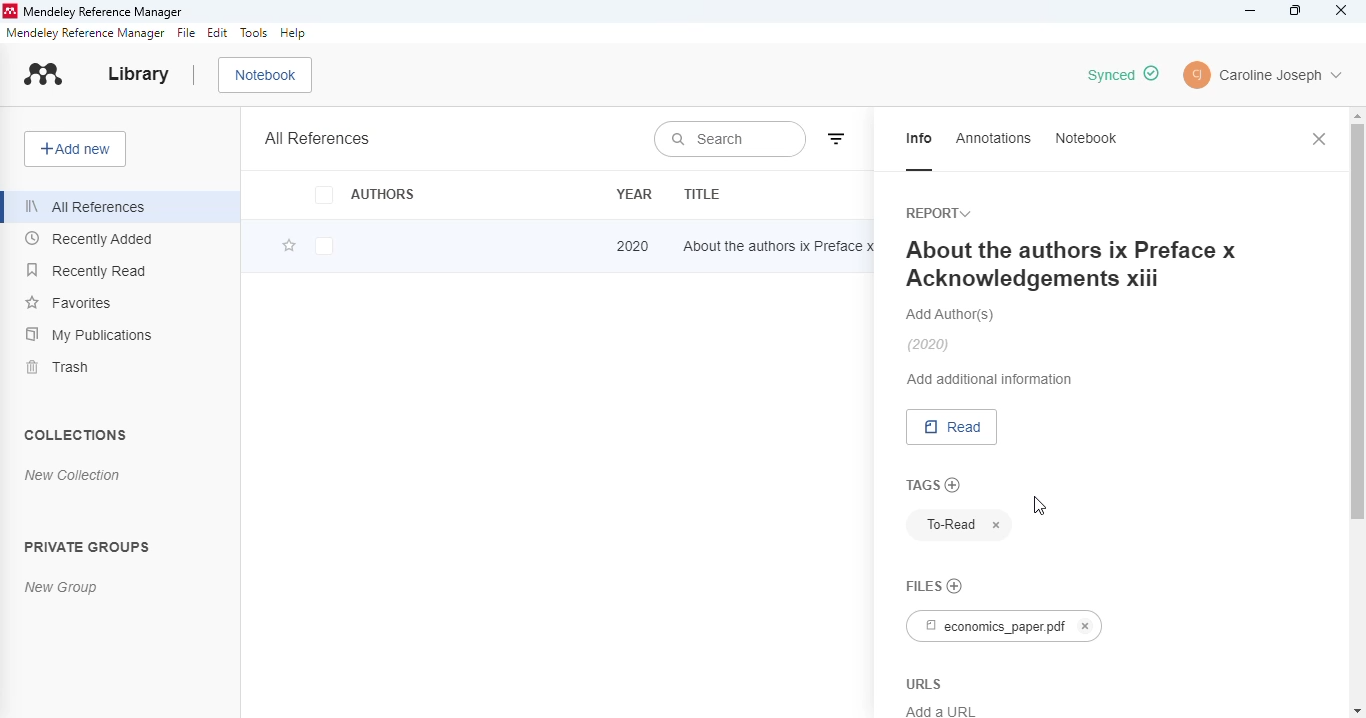 This screenshot has height=718, width=1366. Describe the element at coordinates (701, 194) in the screenshot. I see `title` at that location.